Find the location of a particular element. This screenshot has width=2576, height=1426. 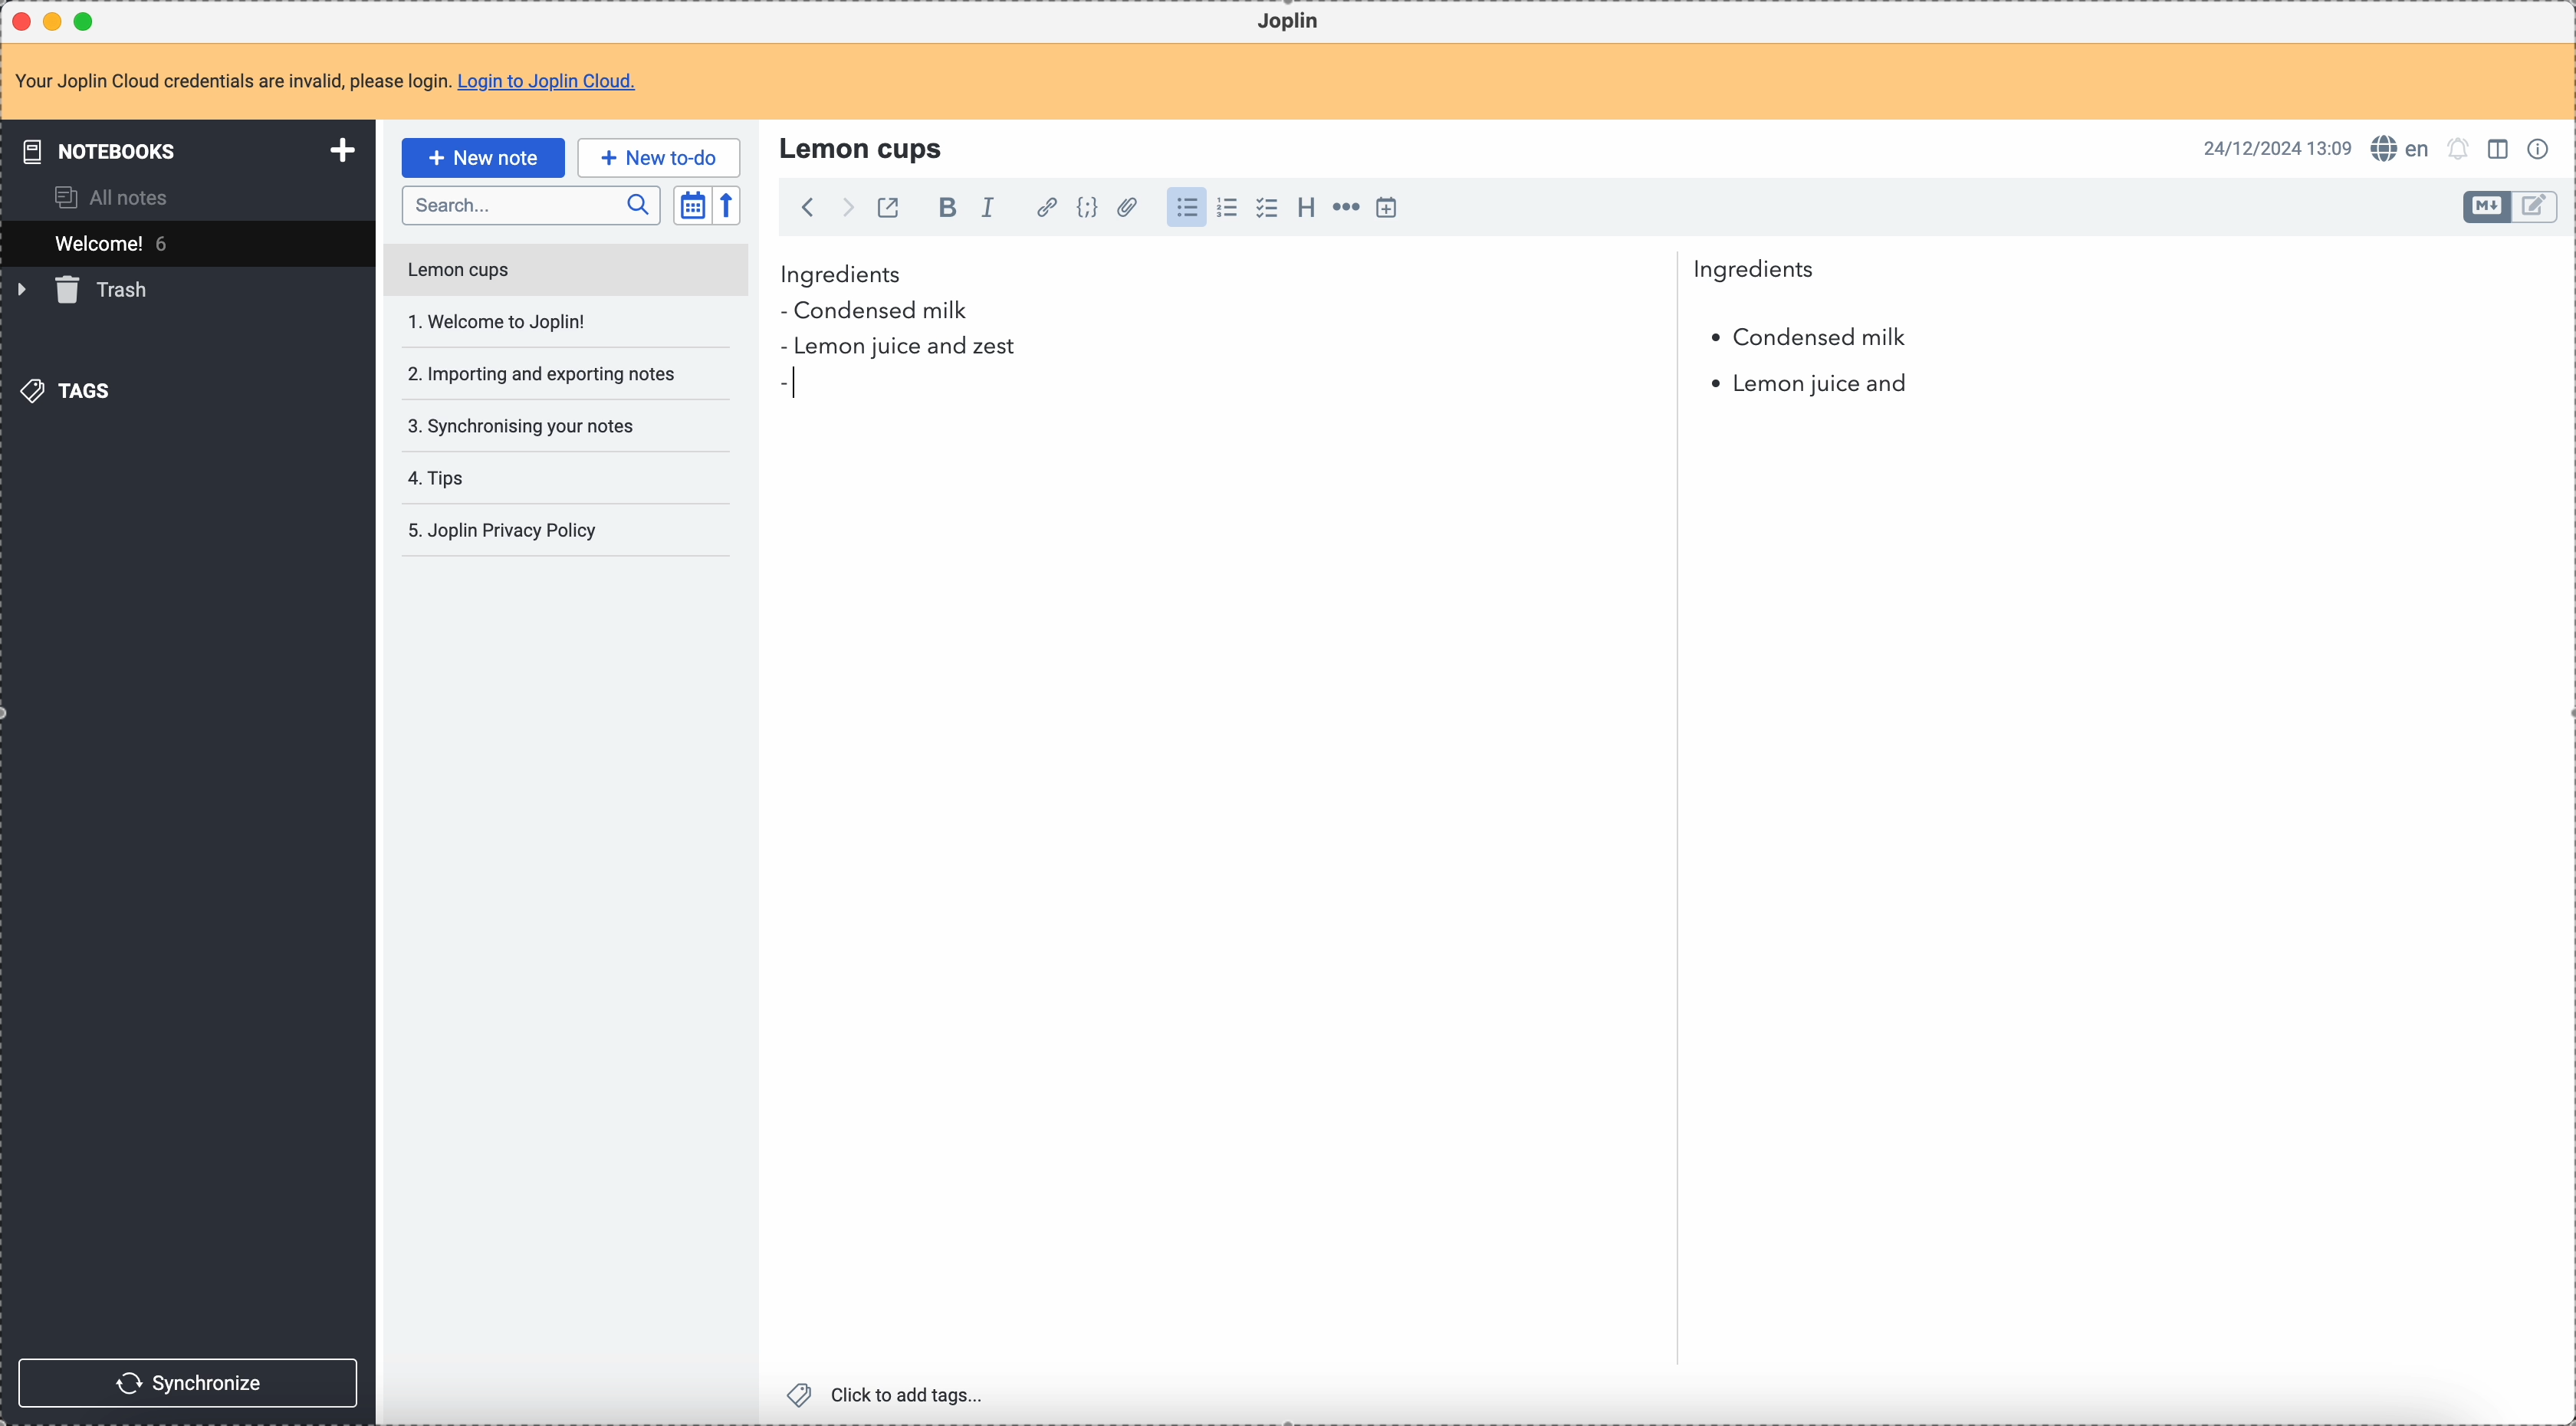

ingredients is located at coordinates (1298, 275).